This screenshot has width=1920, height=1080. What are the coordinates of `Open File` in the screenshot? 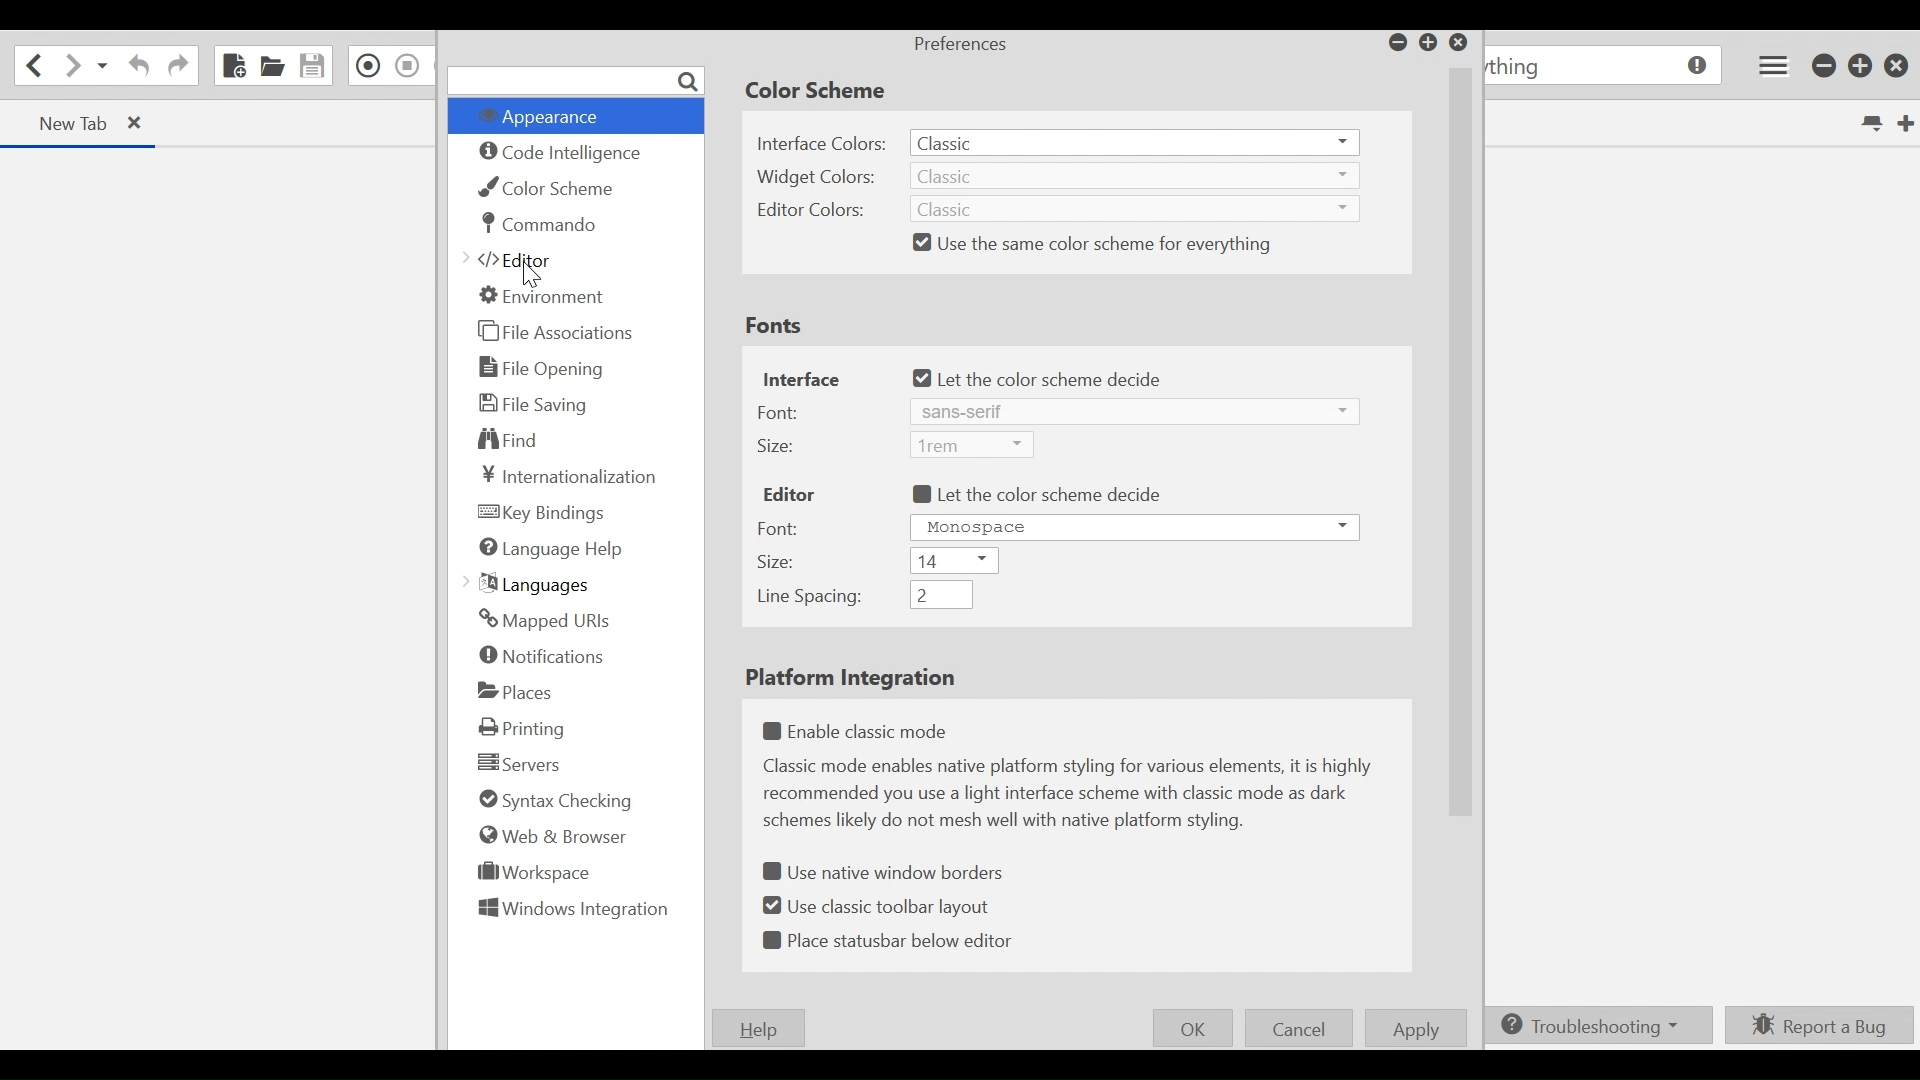 It's located at (271, 66).